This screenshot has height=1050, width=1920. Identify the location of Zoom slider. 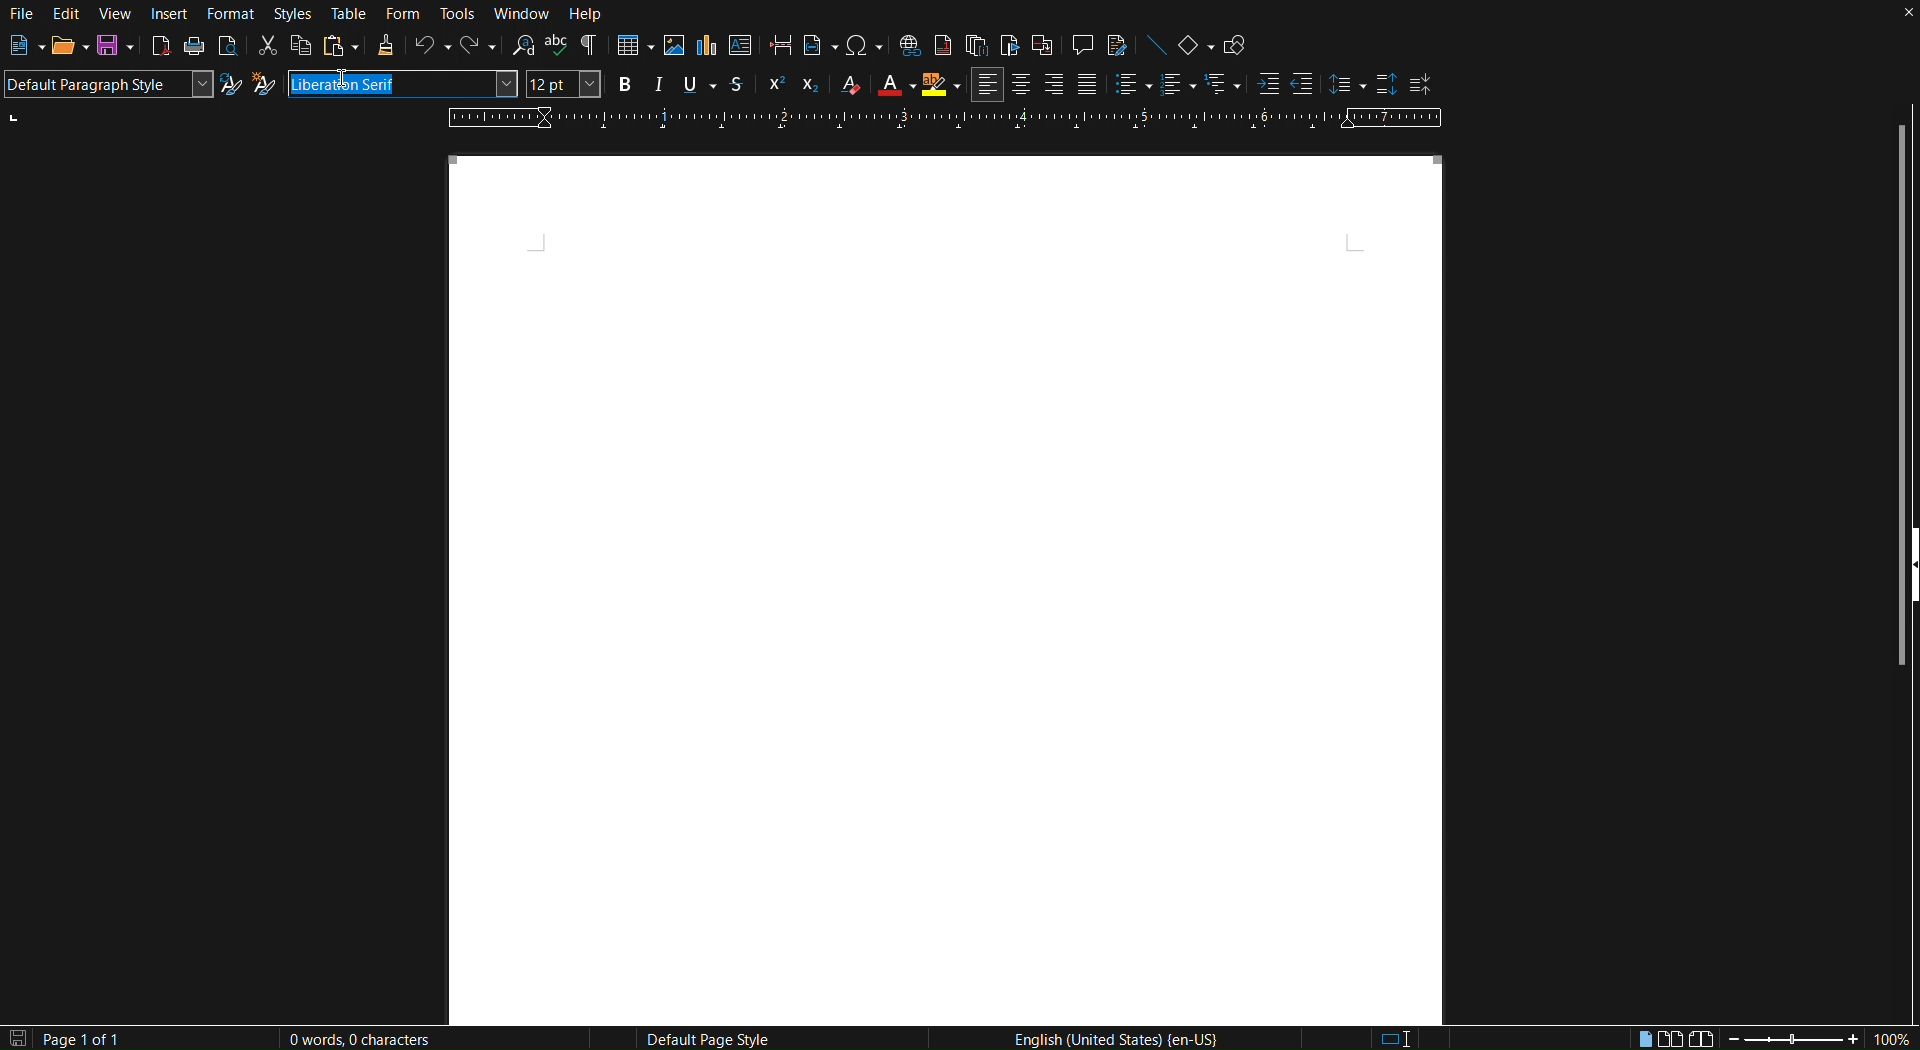
(1790, 1040).